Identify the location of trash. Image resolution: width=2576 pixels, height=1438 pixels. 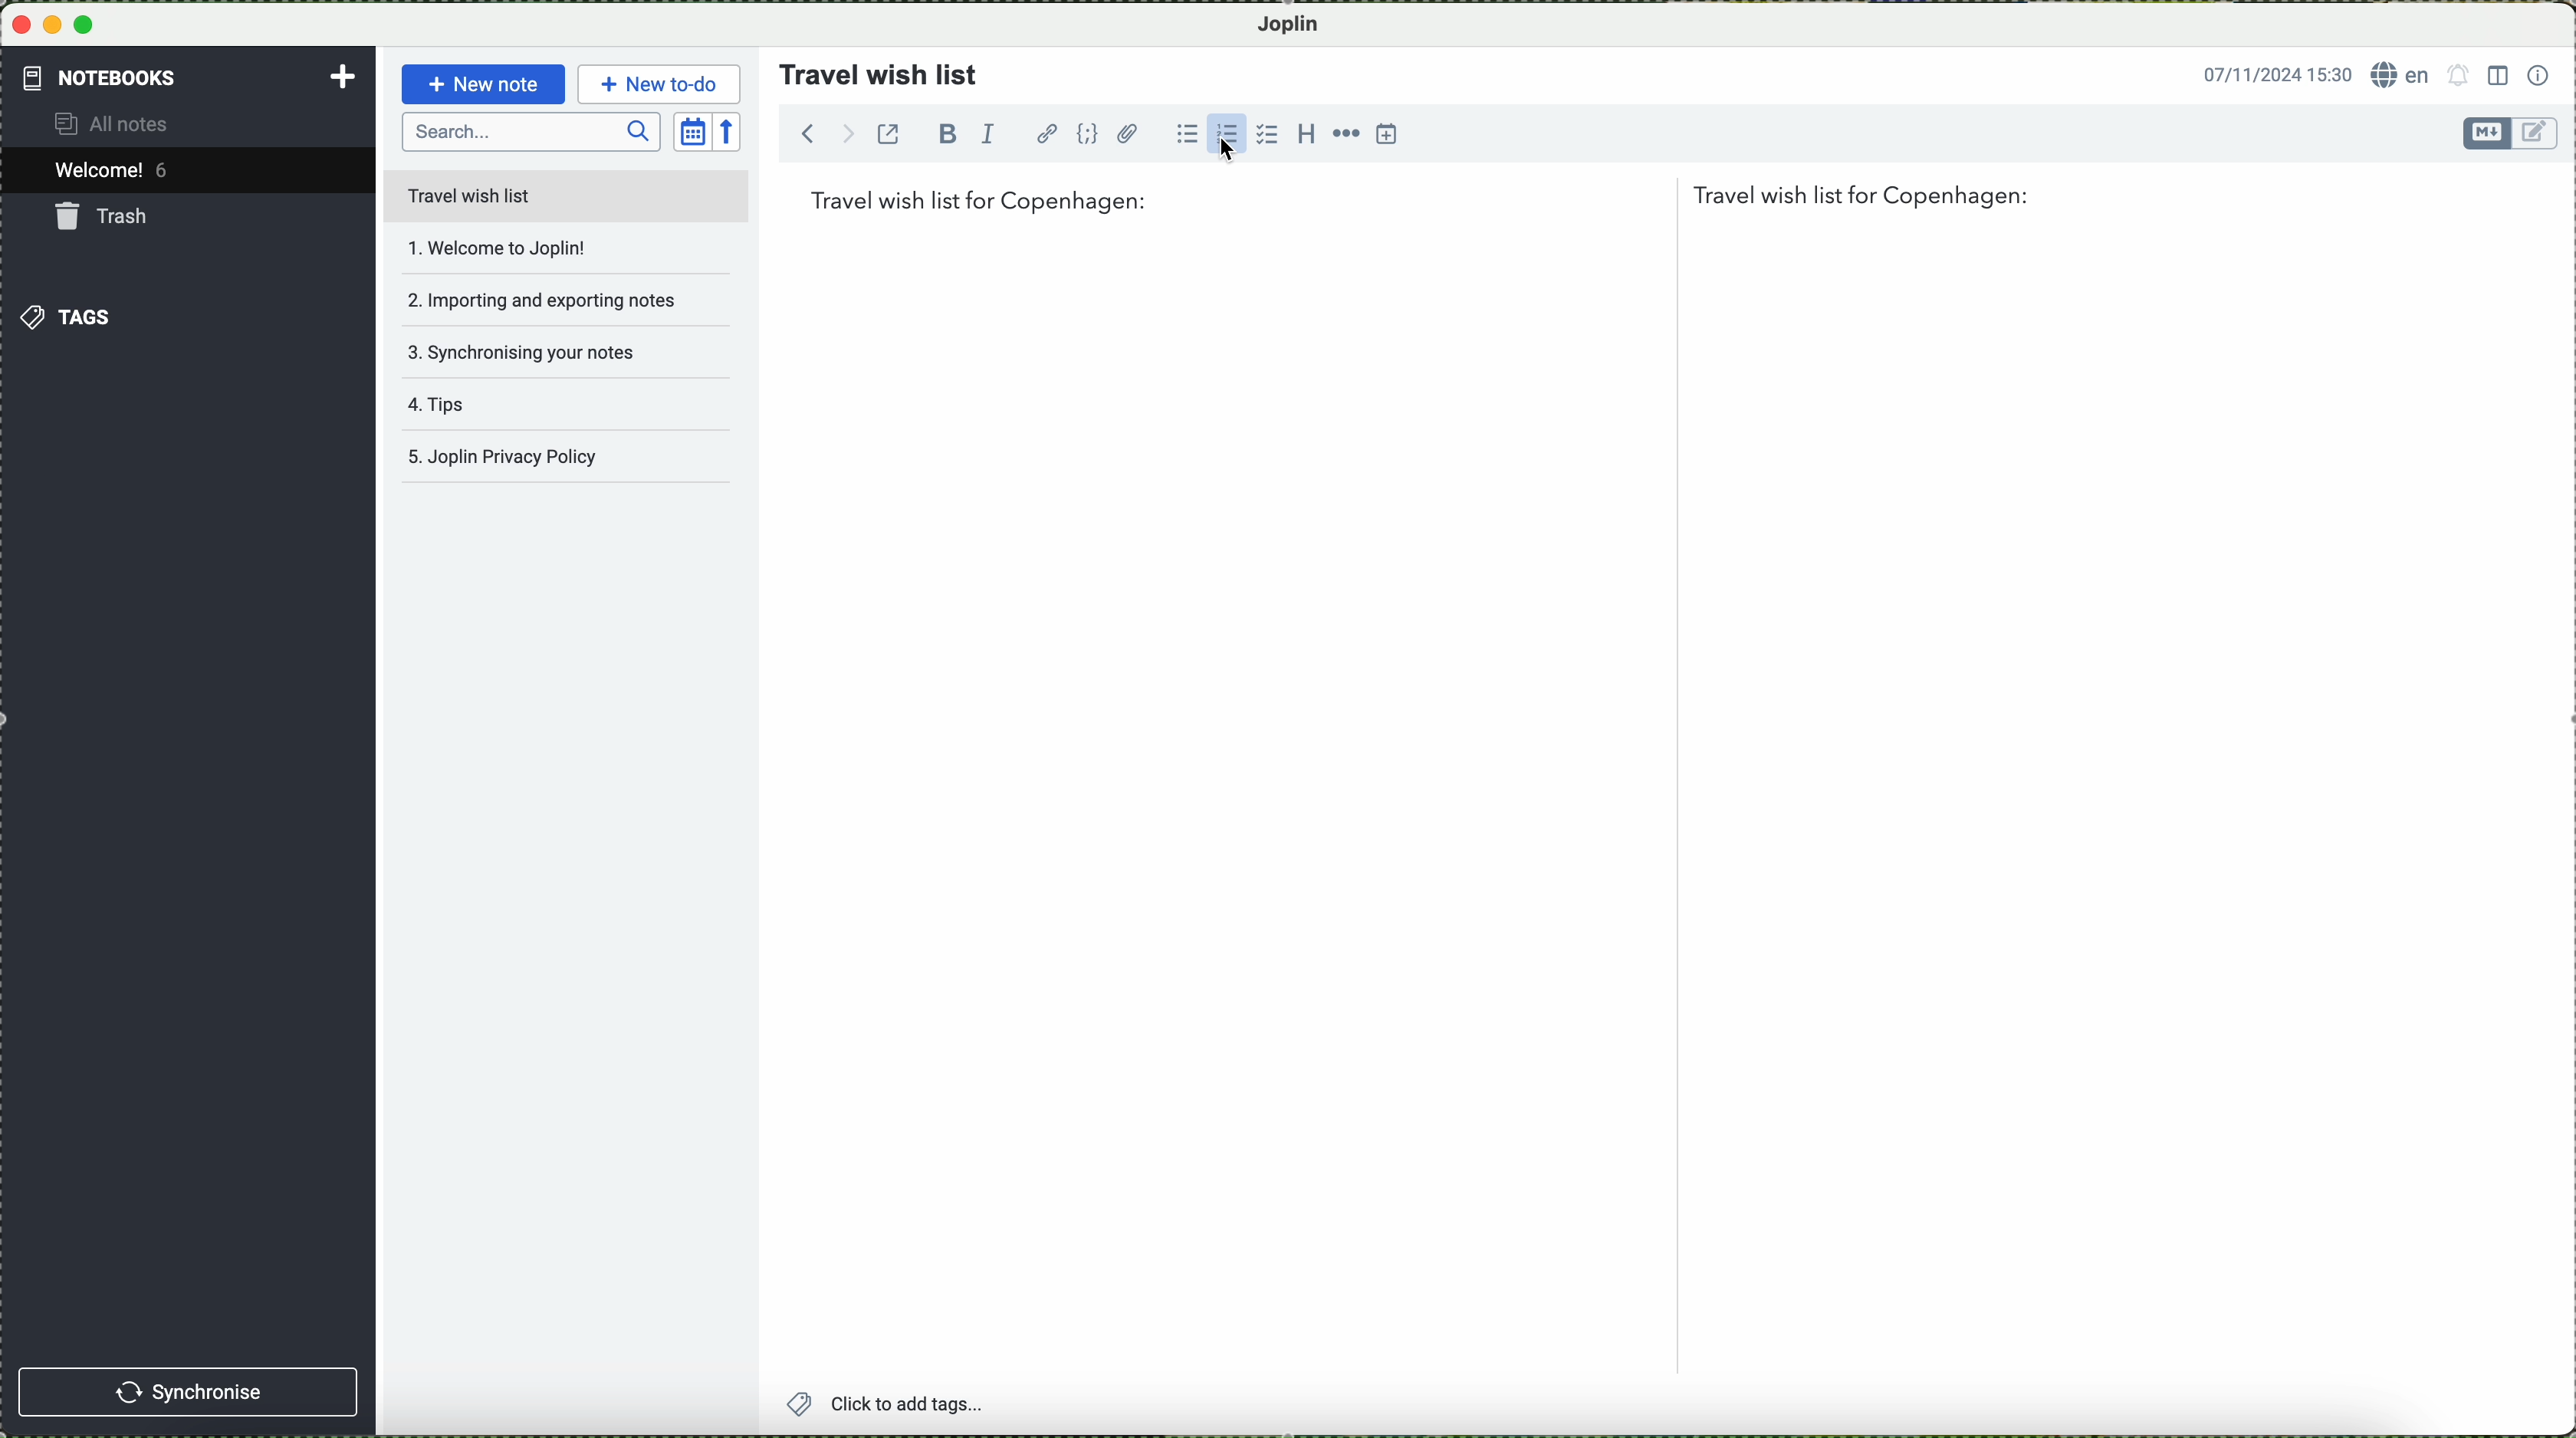
(106, 216).